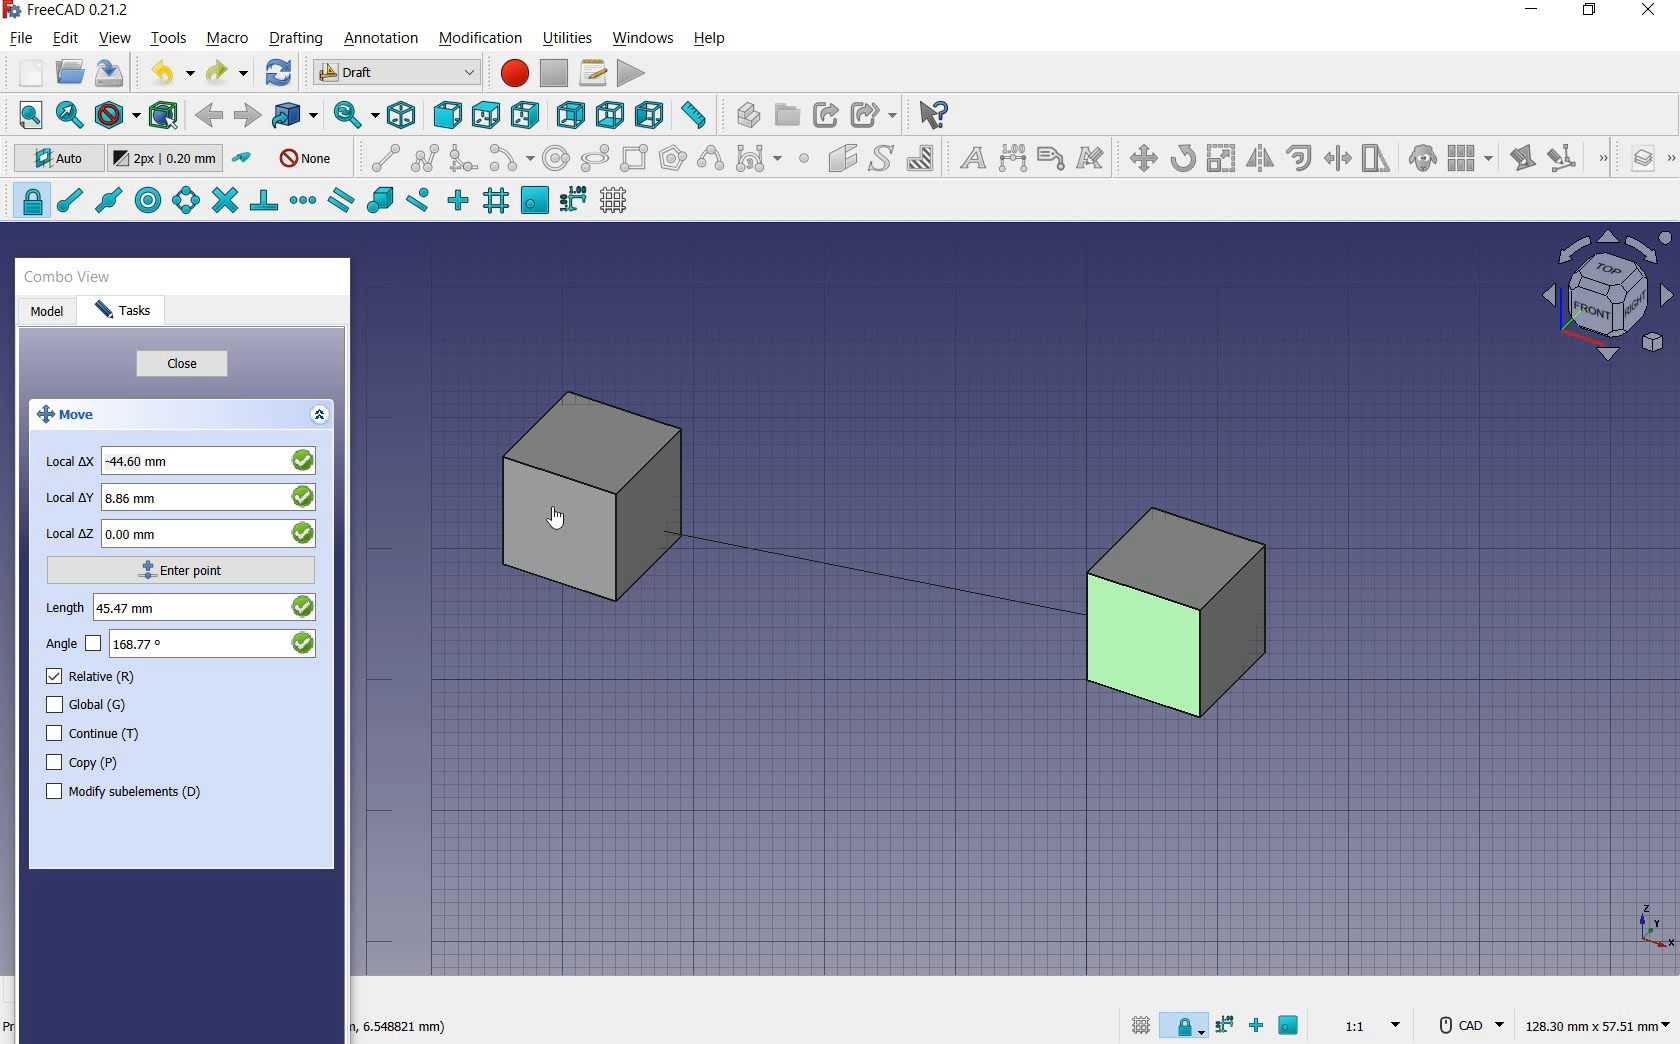 Image resolution: width=1680 pixels, height=1044 pixels. What do you see at coordinates (841, 158) in the screenshot?
I see `facebinder` at bounding box center [841, 158].